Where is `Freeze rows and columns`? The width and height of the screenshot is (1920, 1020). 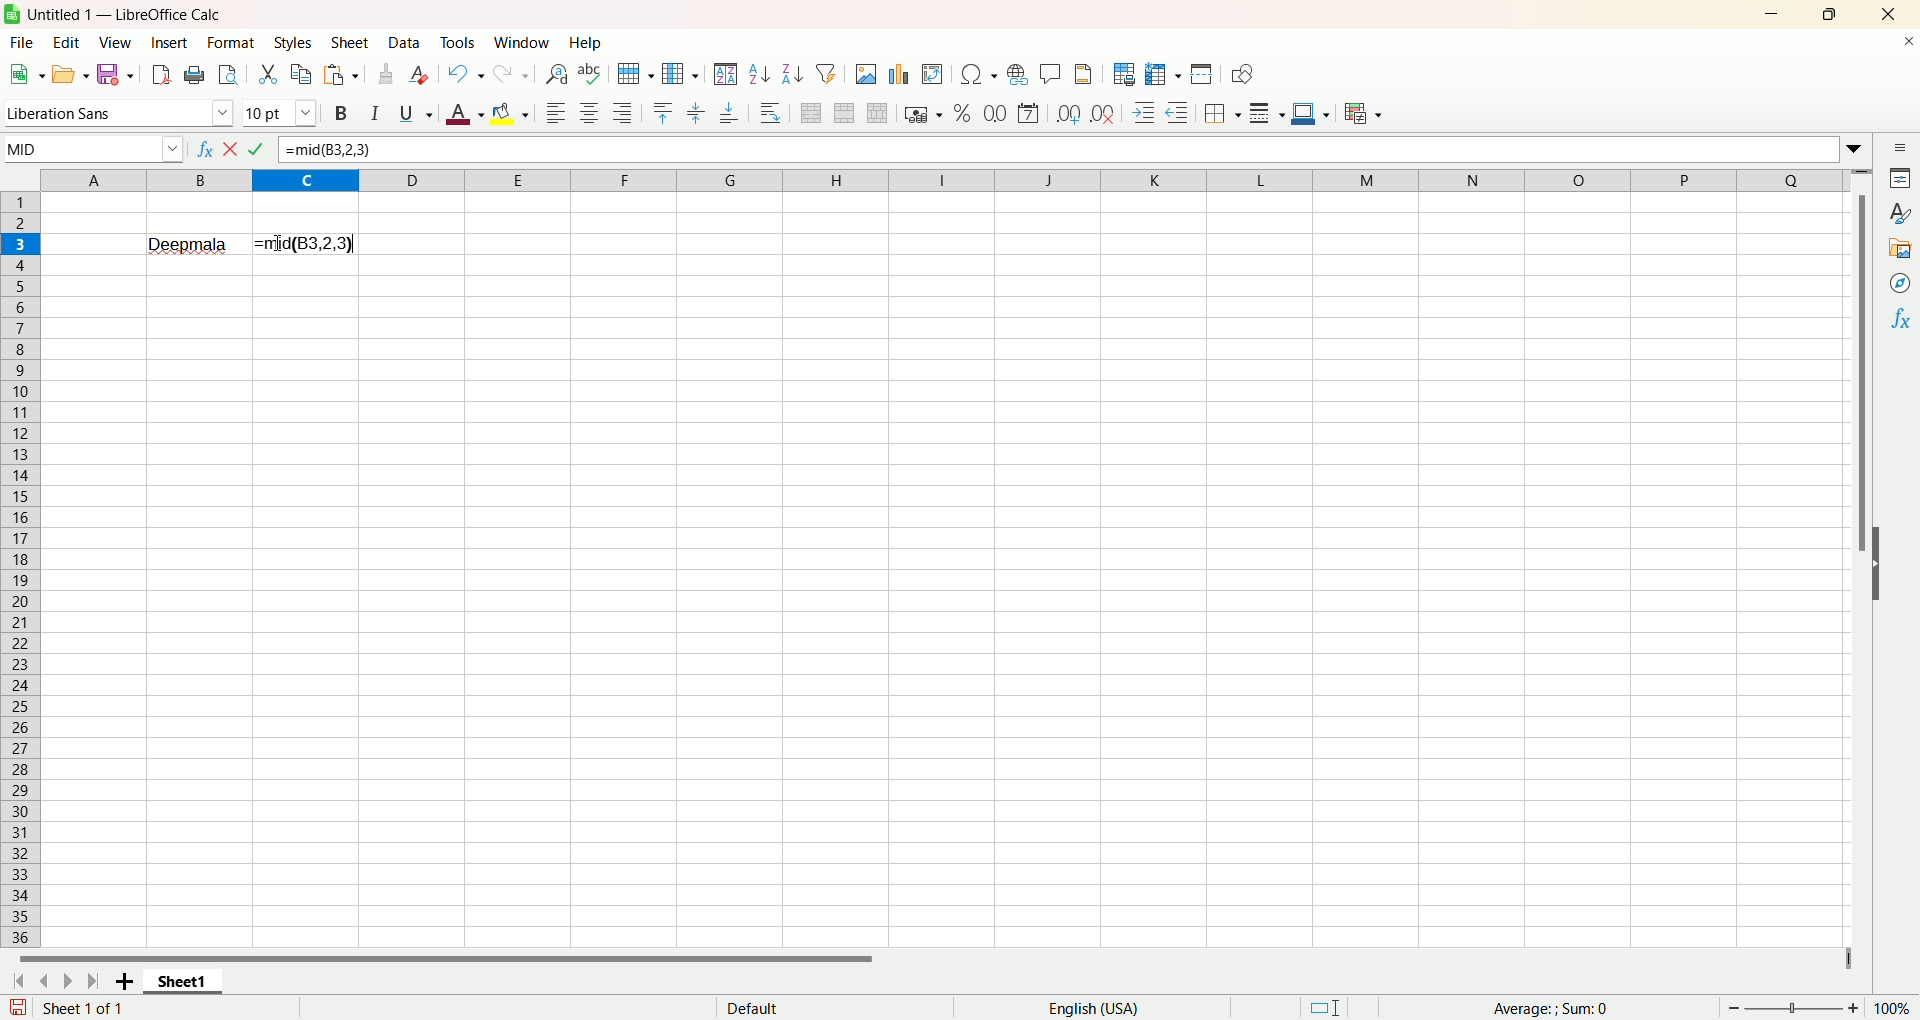
Freeze rows and columns is located at coordinates (1164, 75).